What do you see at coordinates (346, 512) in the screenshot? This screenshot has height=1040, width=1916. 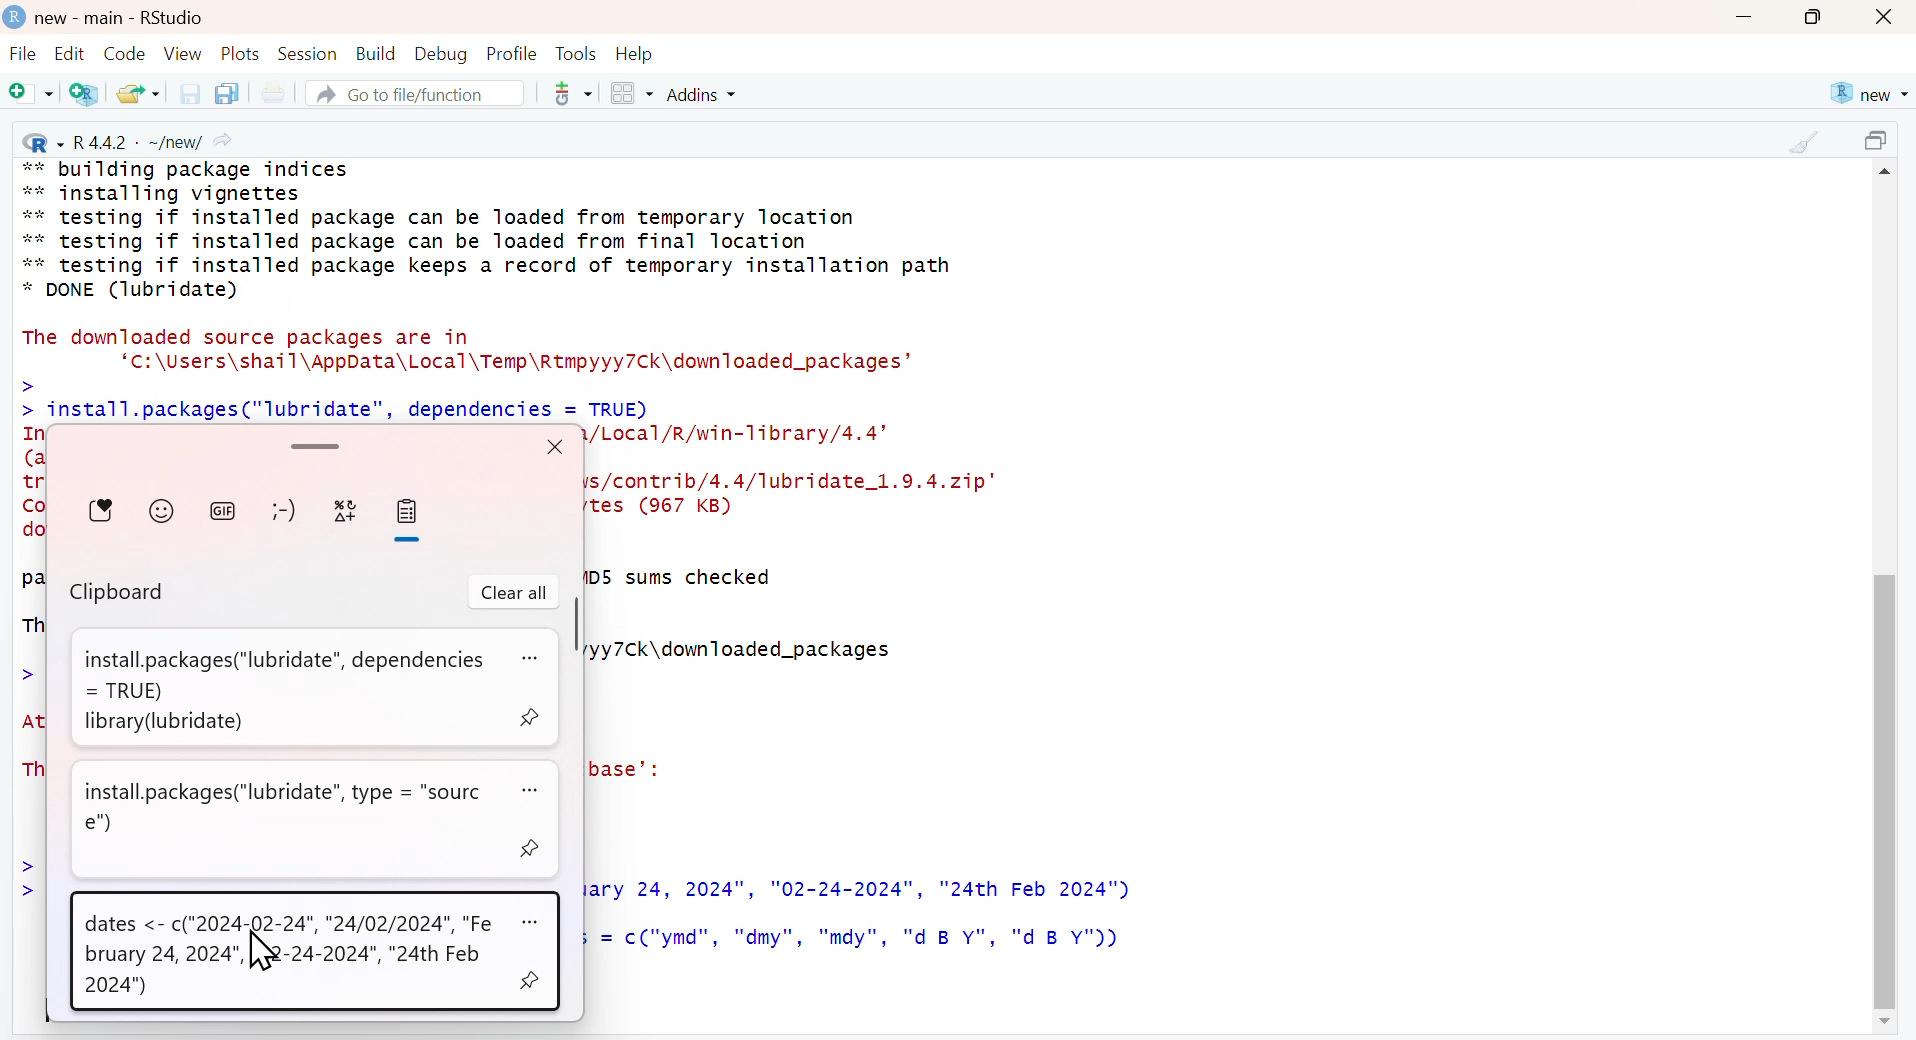 I see `special characters` at bounding box center [346, 512].